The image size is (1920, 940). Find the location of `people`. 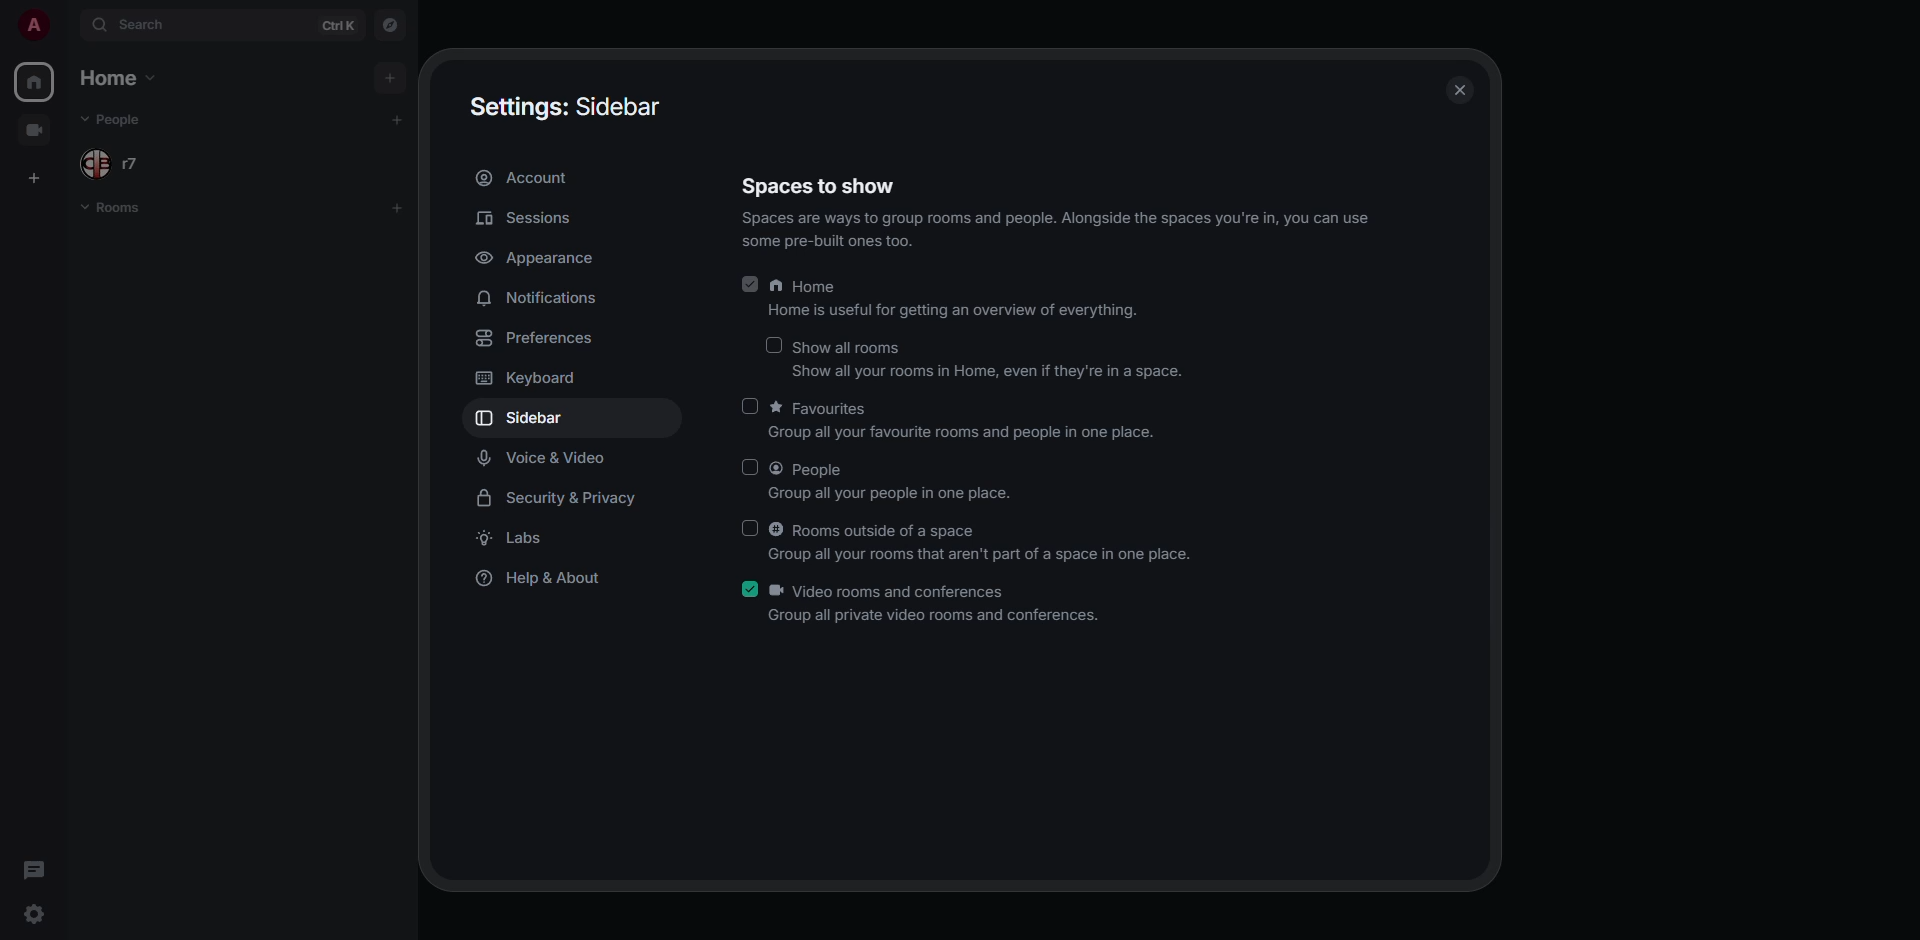

people is located at coordinates (116, 119).